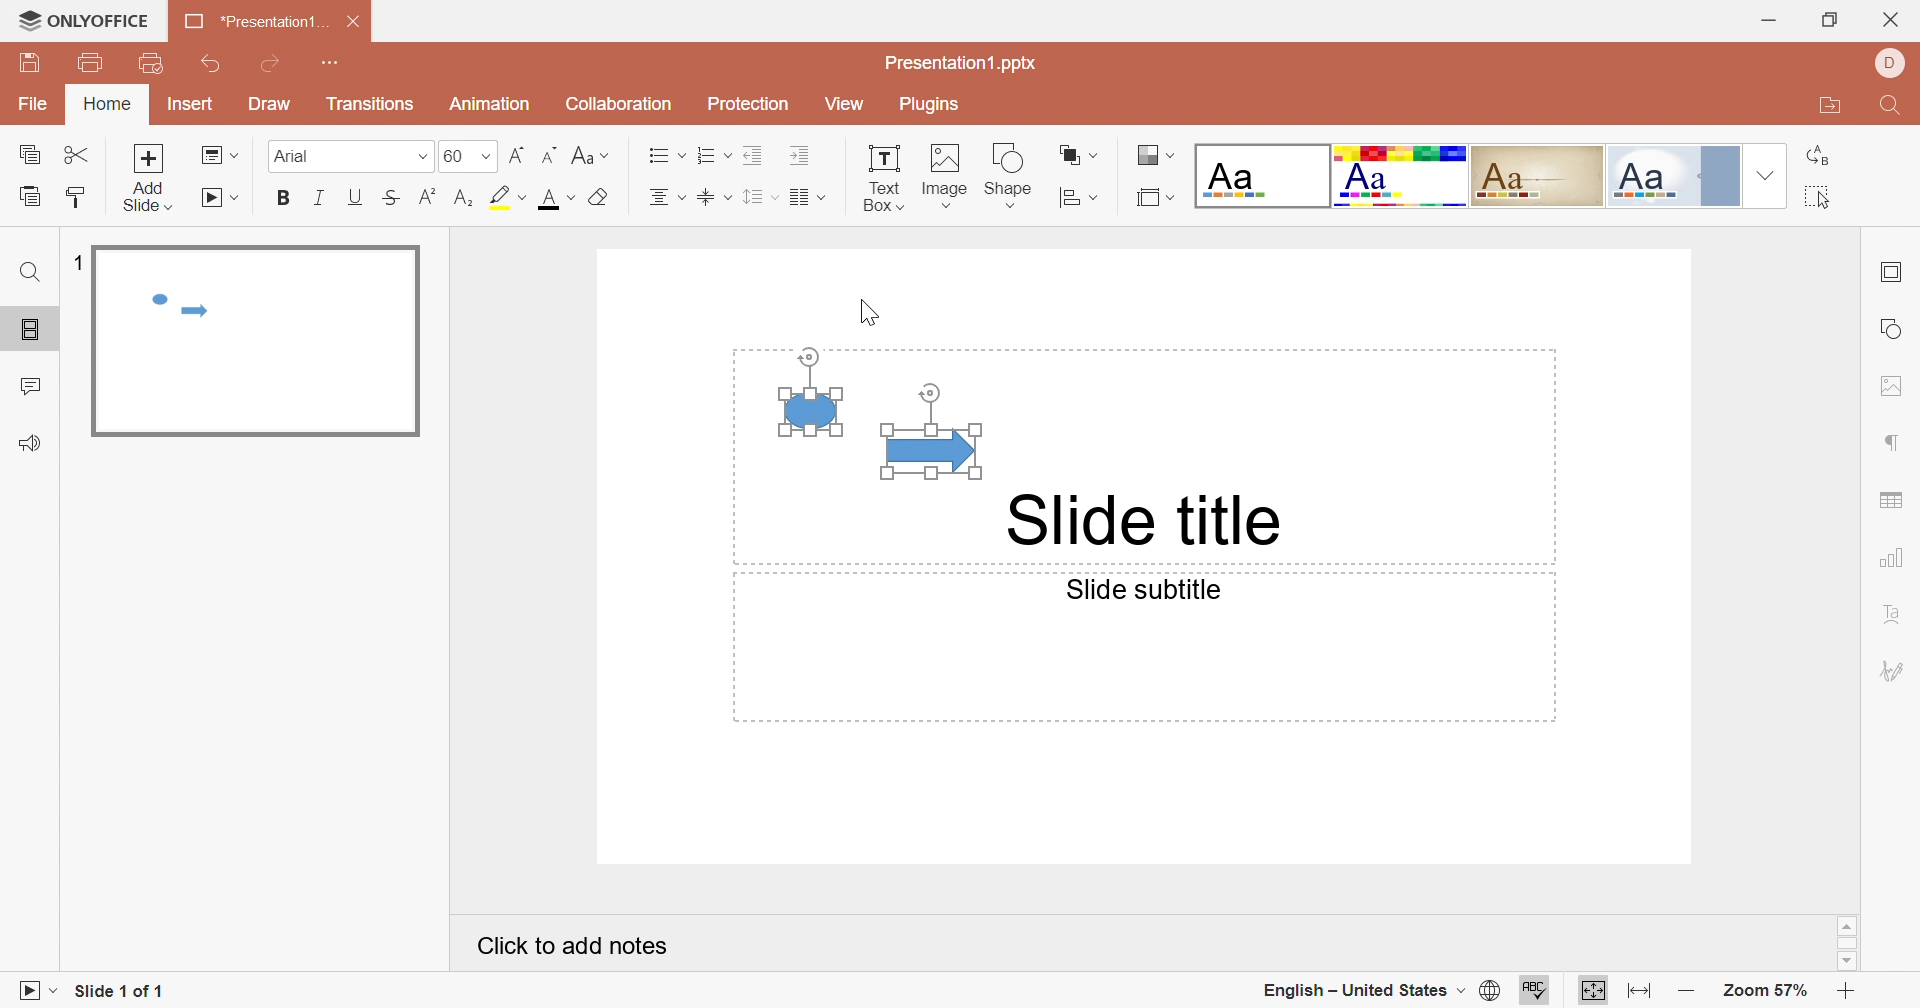  What do you see at coordinates (1076, 201) in the screenshot?
I see `Align shape` at bounding box center [1076, 201].